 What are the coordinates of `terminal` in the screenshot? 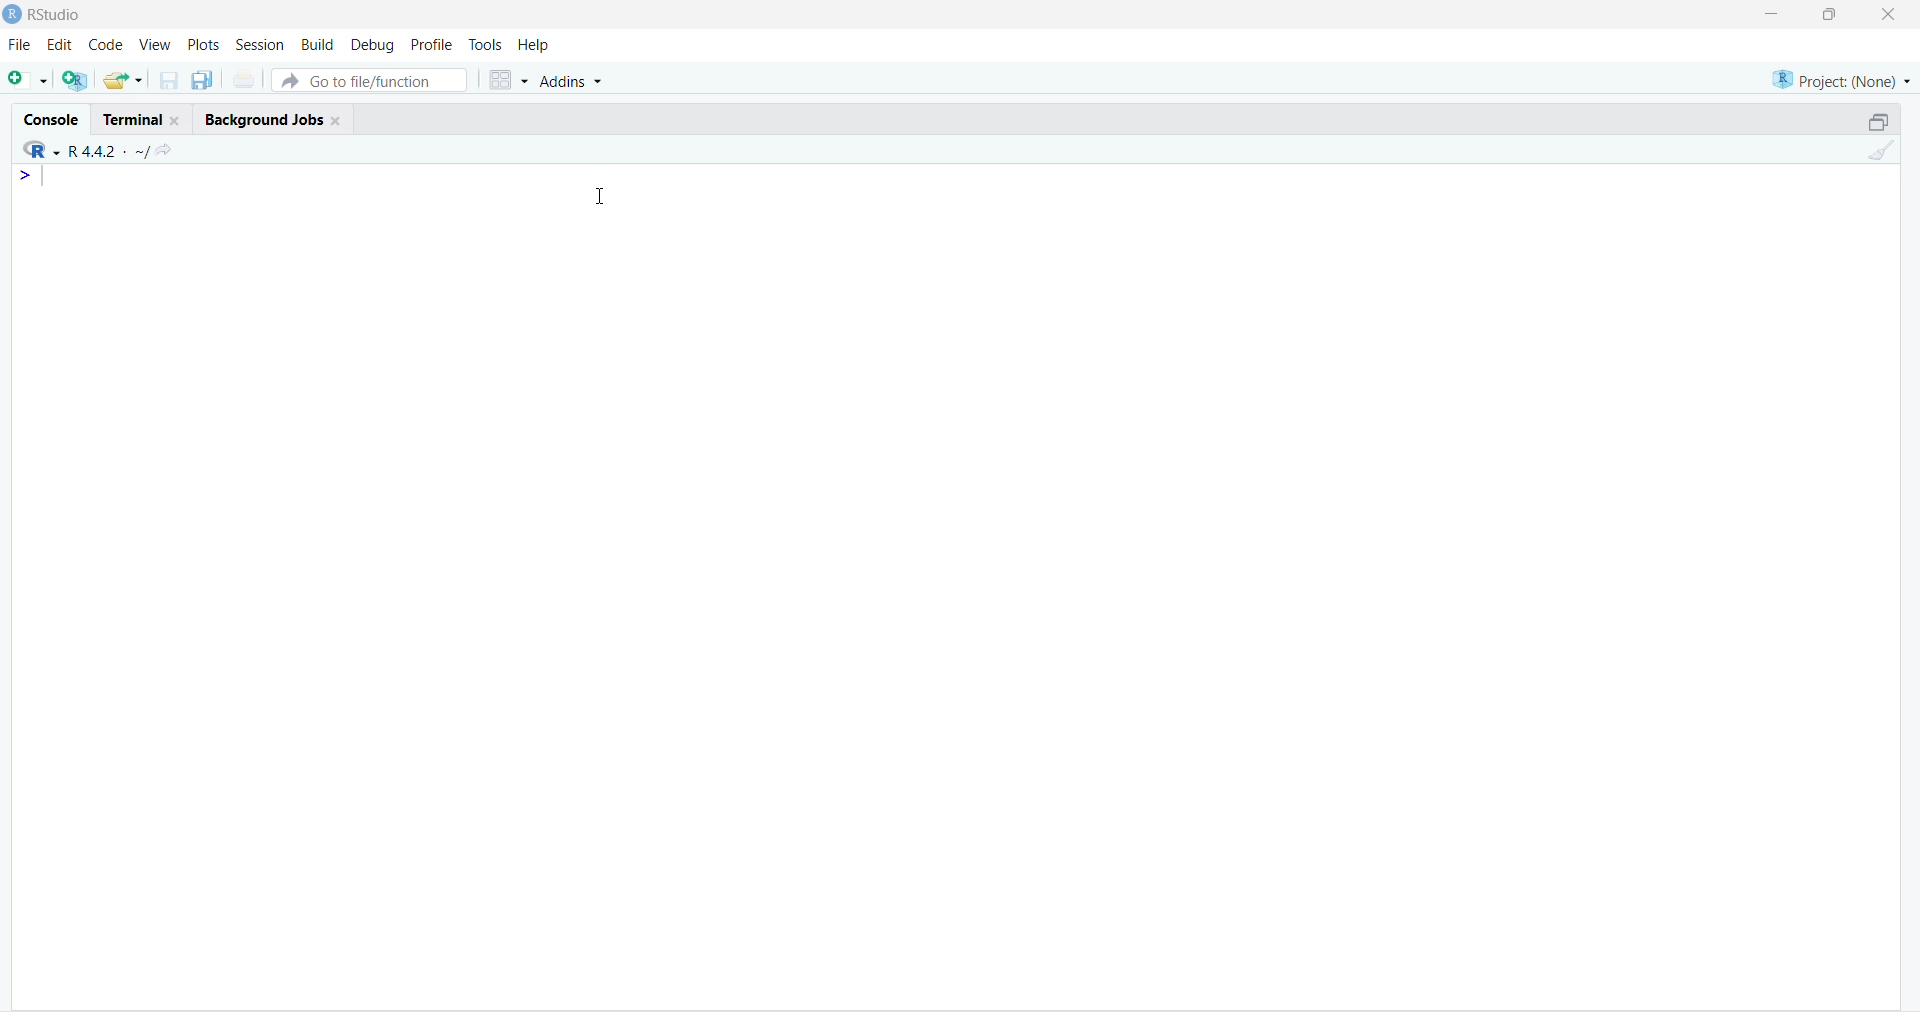 It's located at (134, 119).